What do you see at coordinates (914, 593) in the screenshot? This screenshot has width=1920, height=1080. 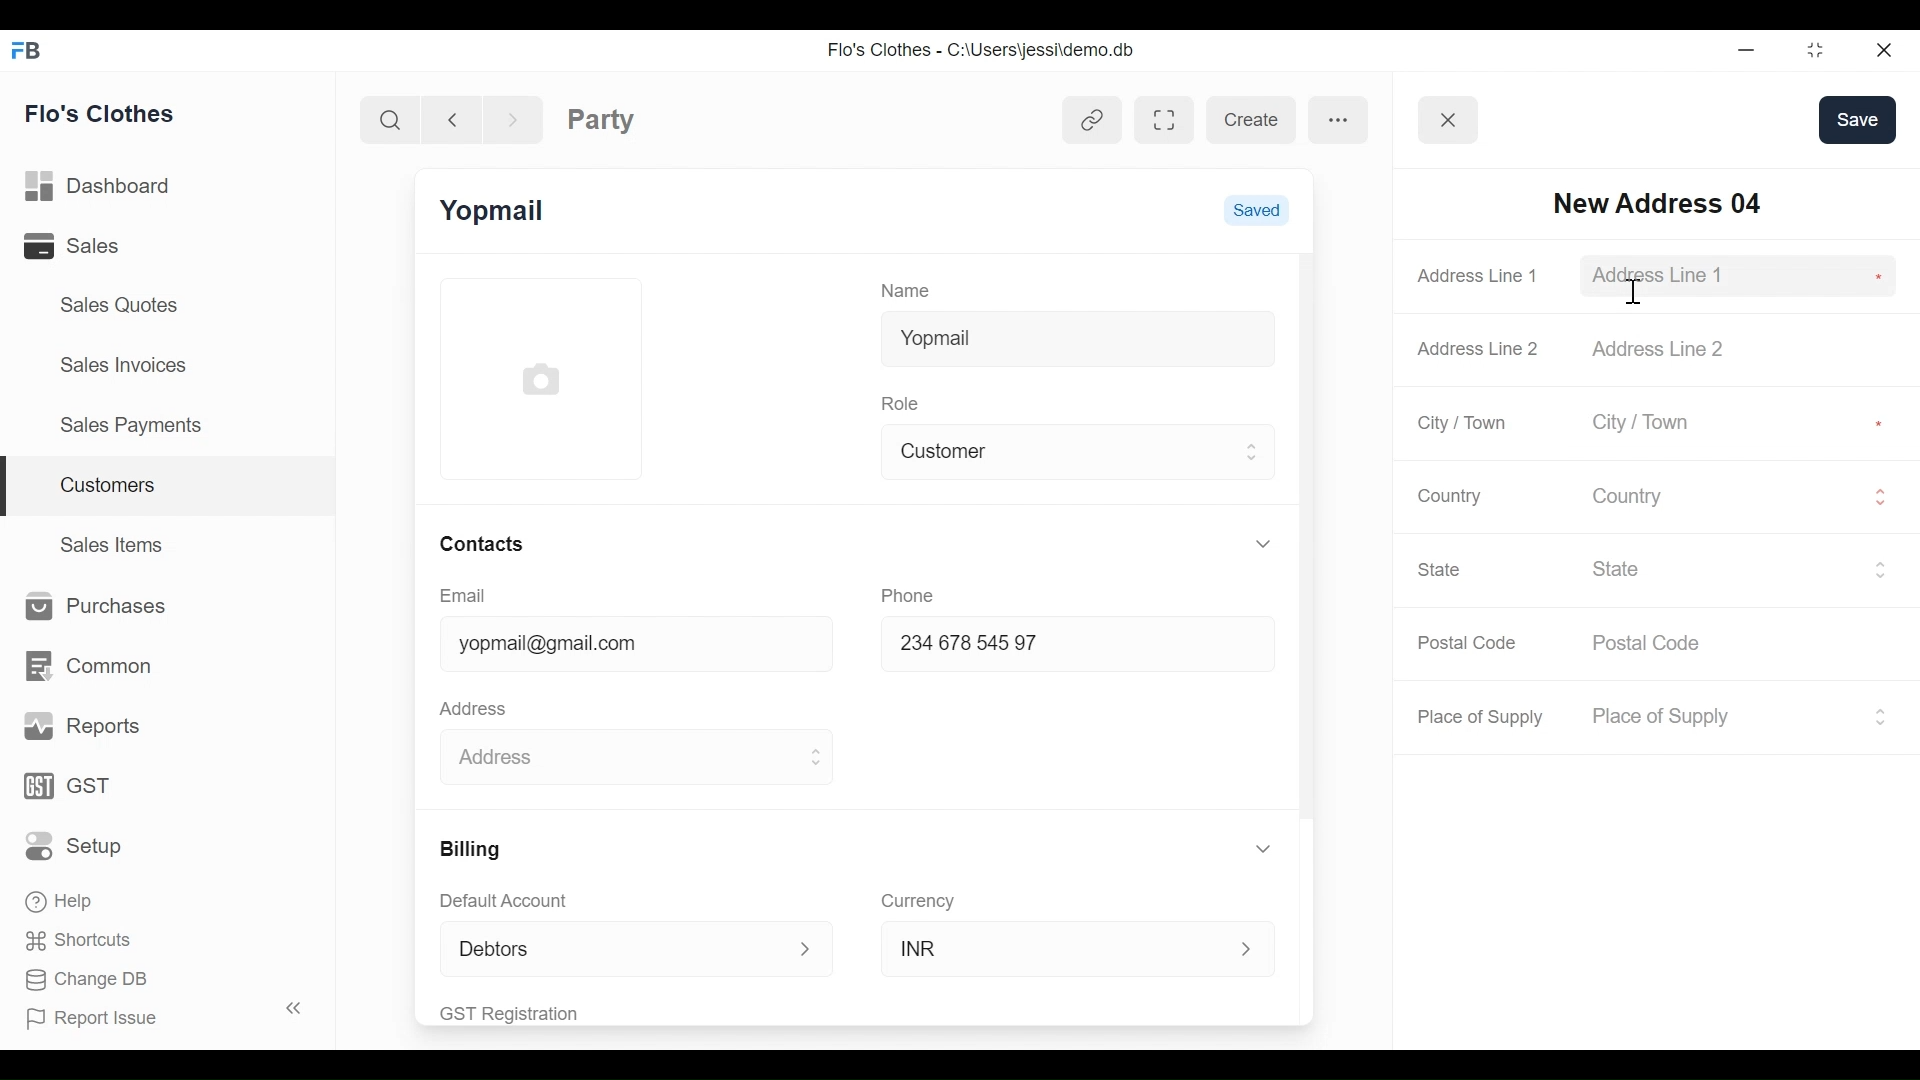 I see `Phone` at bounding box center [914, 593].